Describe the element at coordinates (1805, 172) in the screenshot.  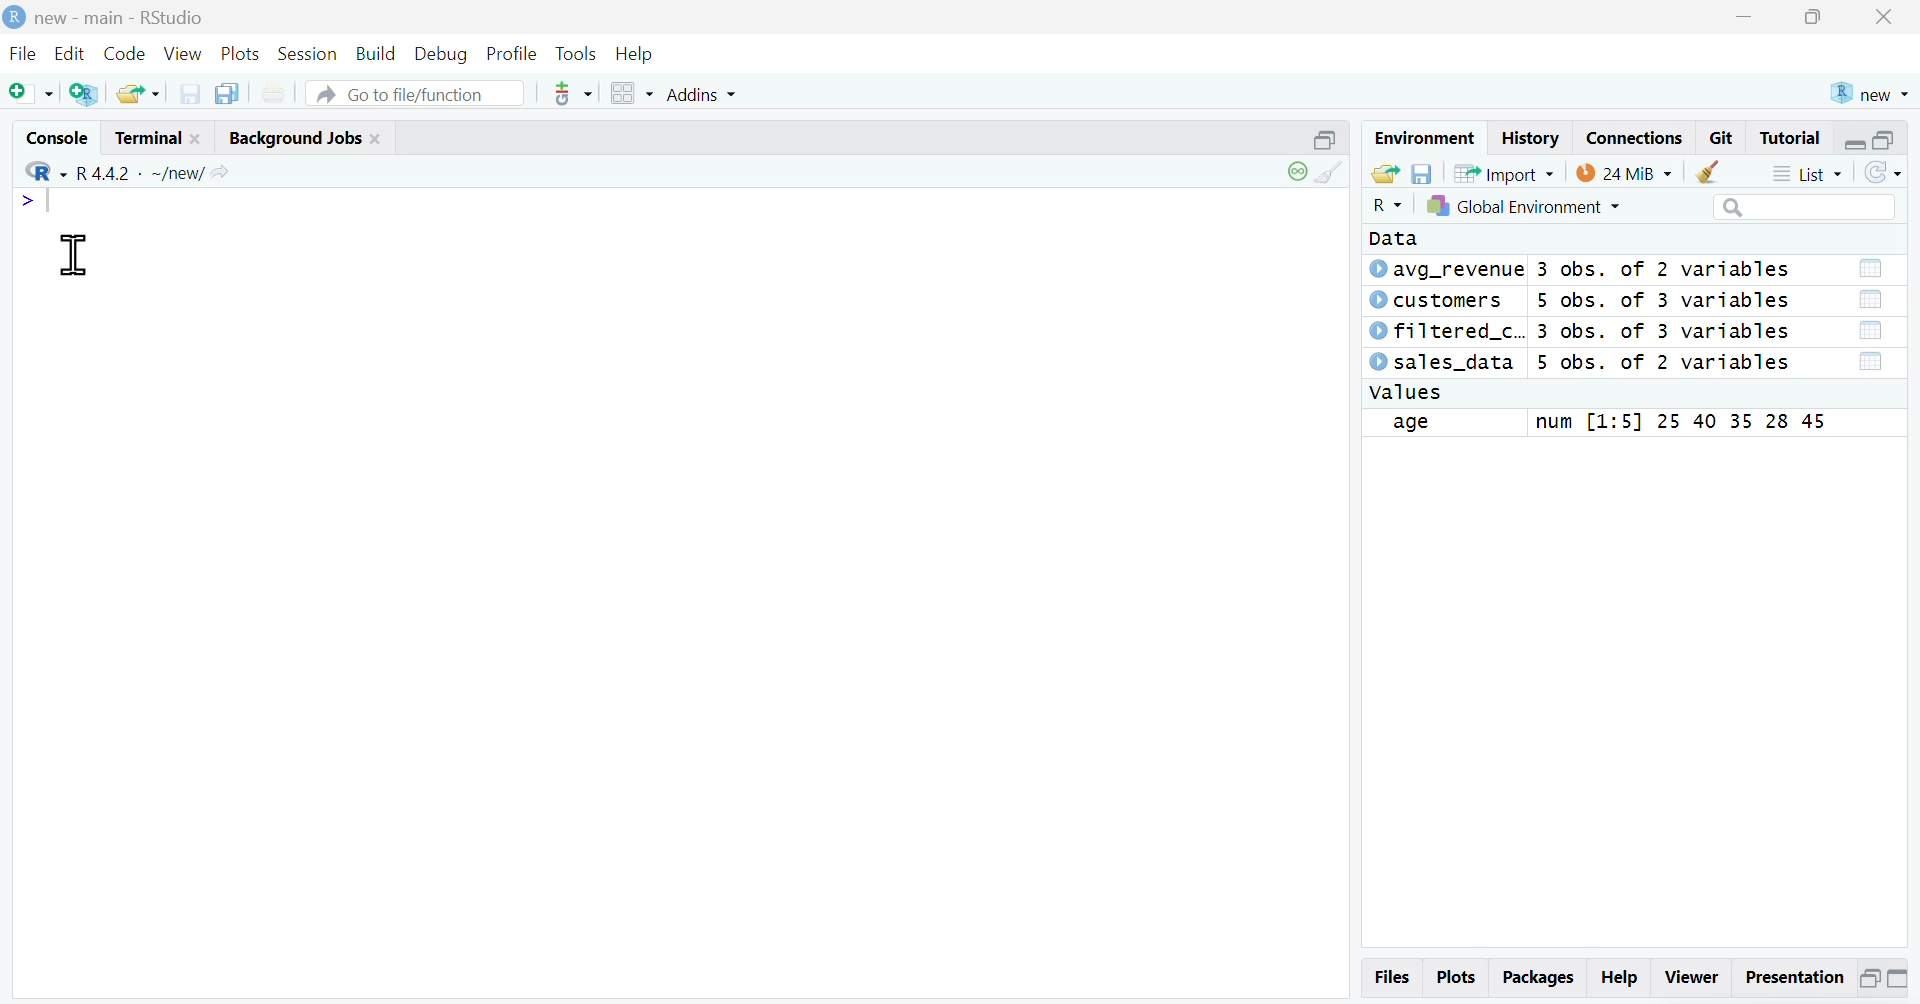
I see `List` at that location.